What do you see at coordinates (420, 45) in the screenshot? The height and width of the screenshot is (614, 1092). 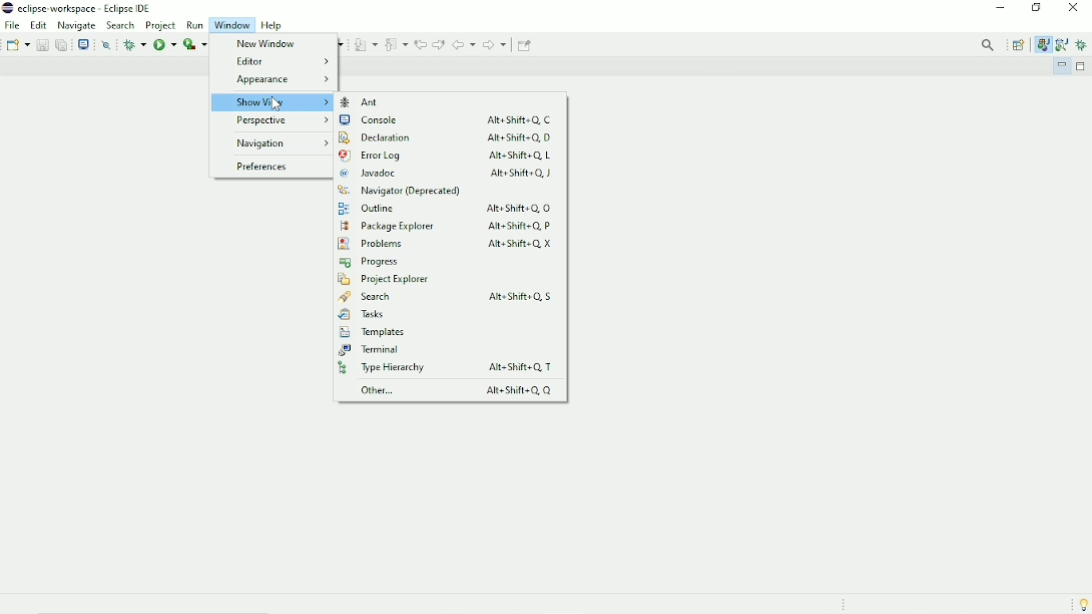 I see `Previous edit location` at bounding box center [420, 45].